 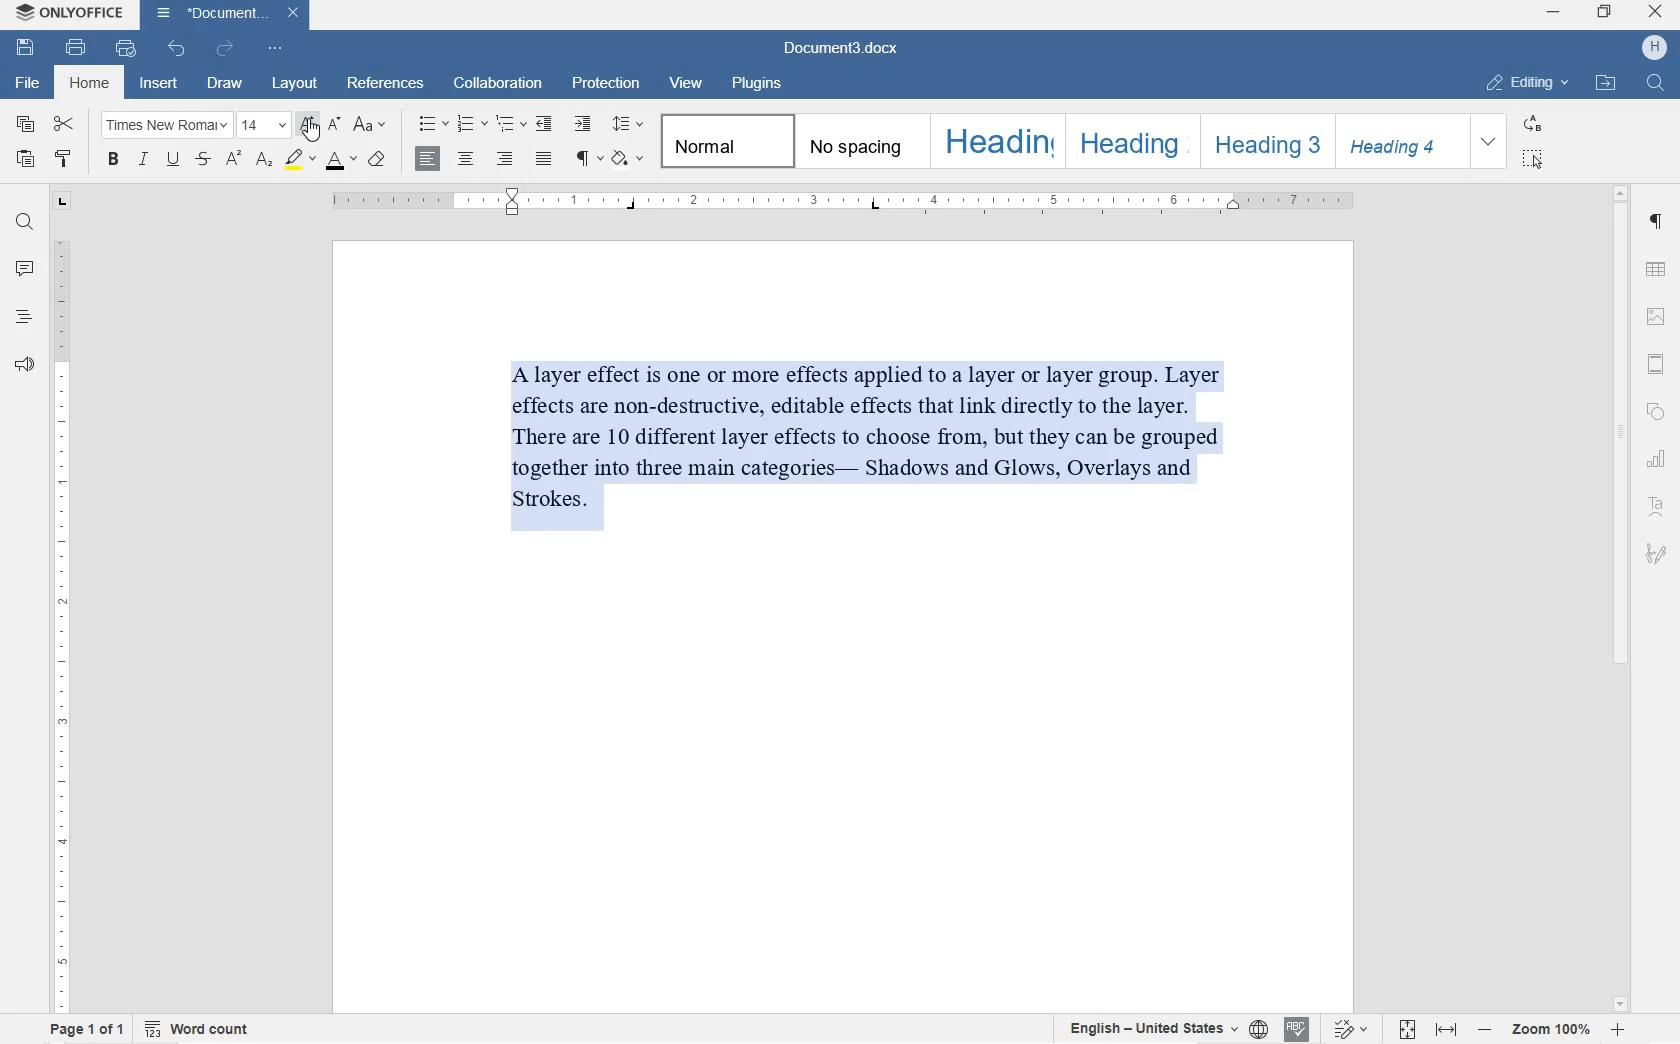 What do you see at coordinates (471, 125) in the screenshot?
I see `numbering` at bounding box center [471, 125].